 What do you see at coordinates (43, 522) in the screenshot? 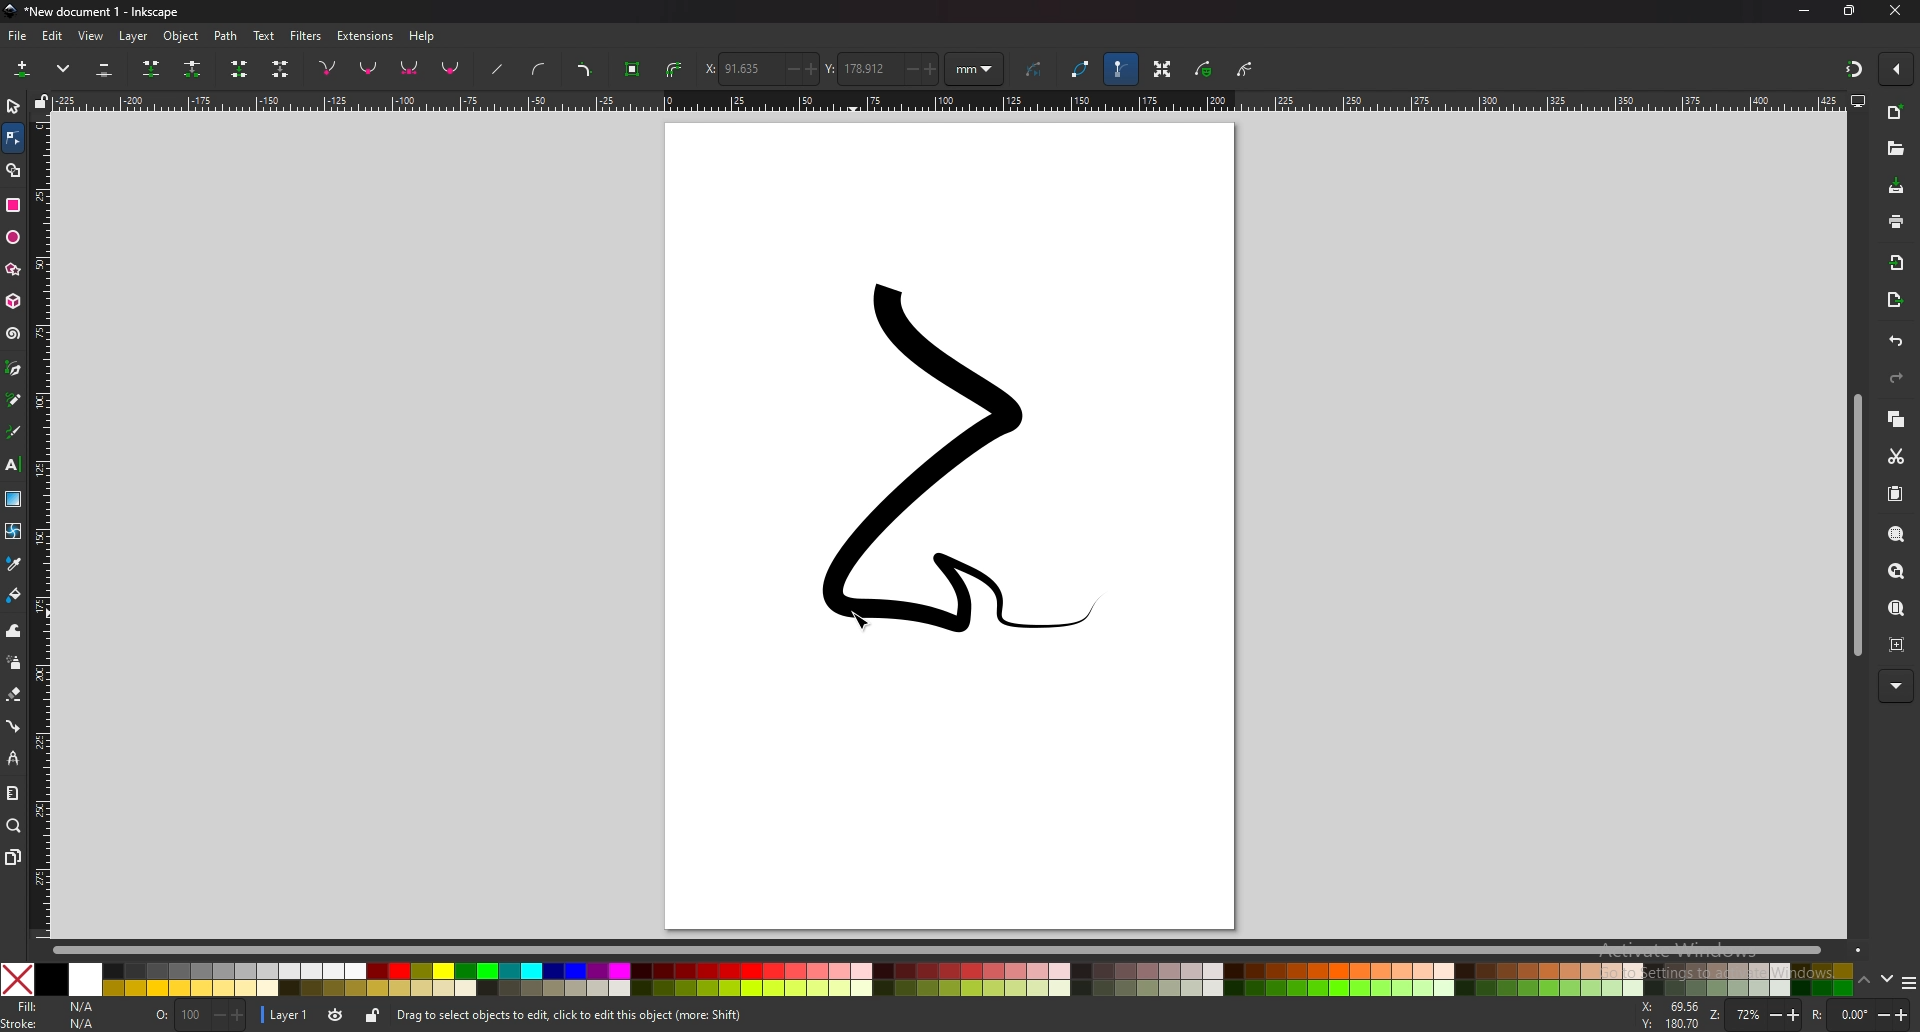
I see `vertical scale` at bounding box center [43, 522].